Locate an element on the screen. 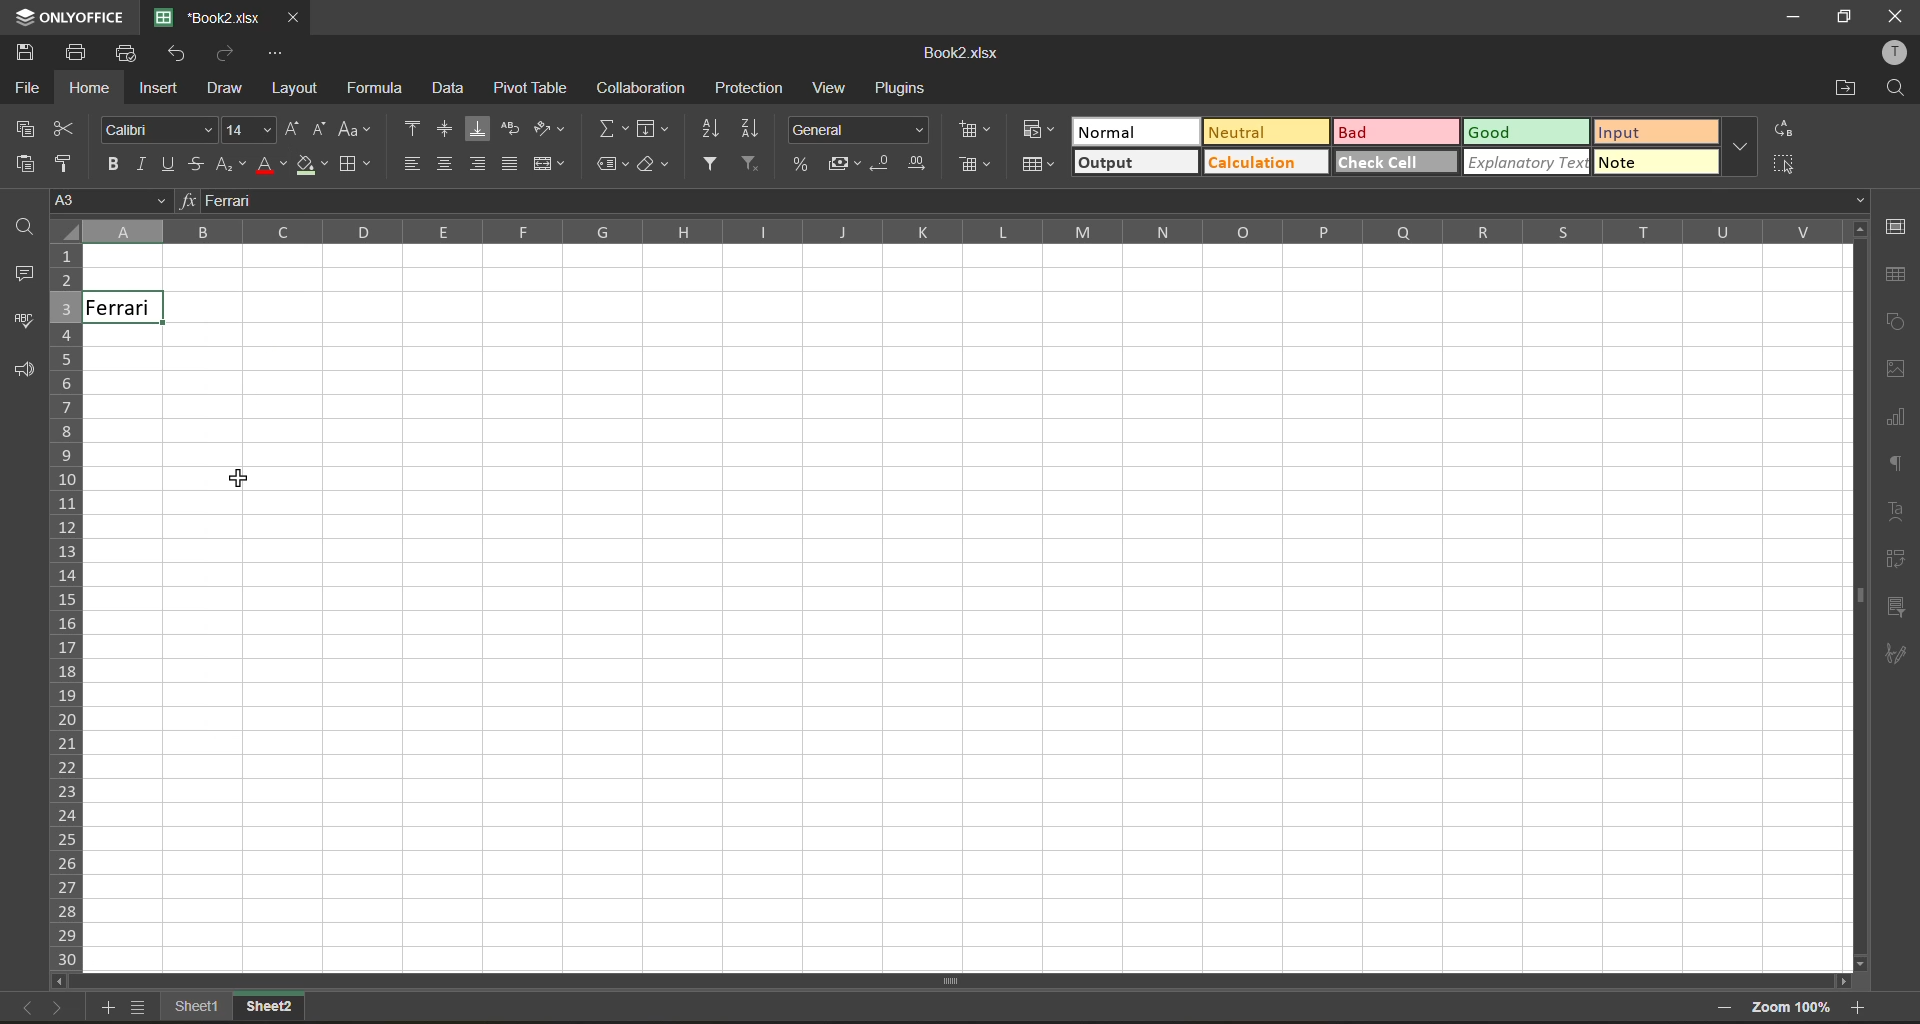 Image resolution: width=1920 pixels, height=1024 pixels. change case is located at coordinates (360, 129).